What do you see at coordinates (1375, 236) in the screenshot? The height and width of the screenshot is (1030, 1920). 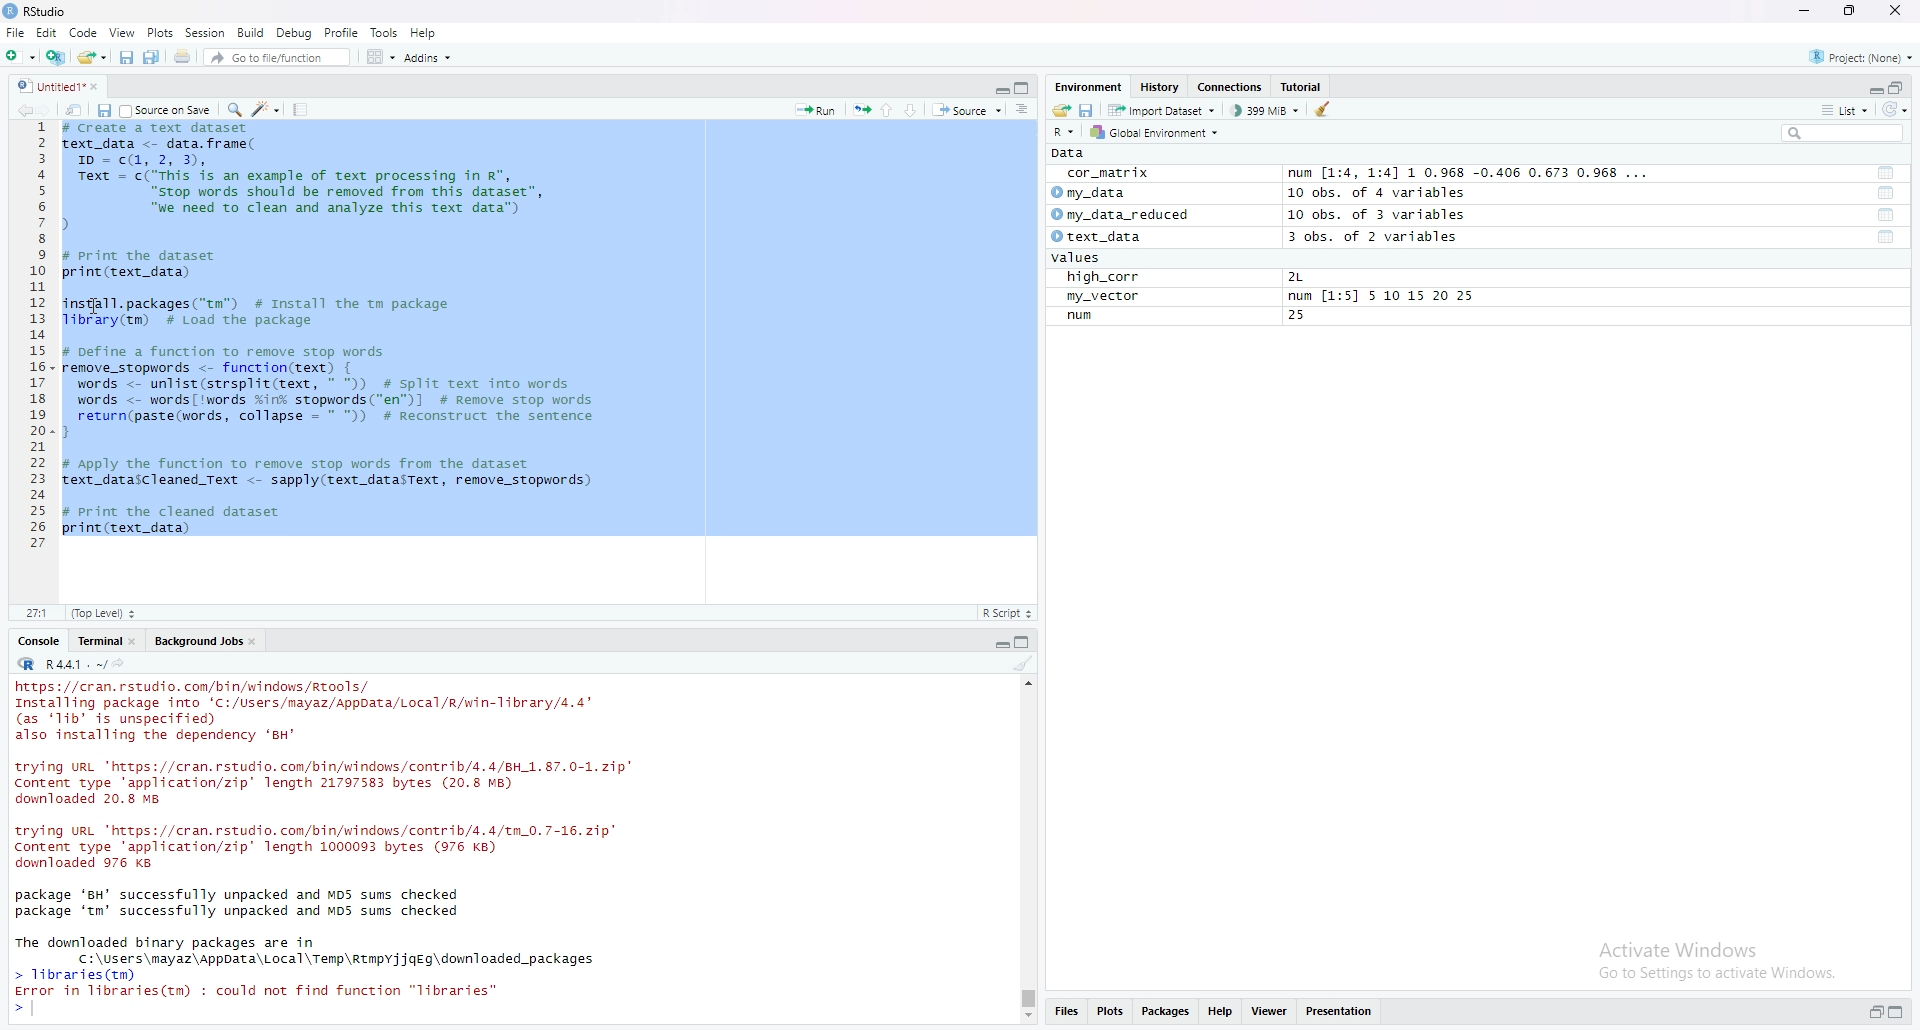 I see `3 obs. of 2 variables` at bounding box center [1375, 236].